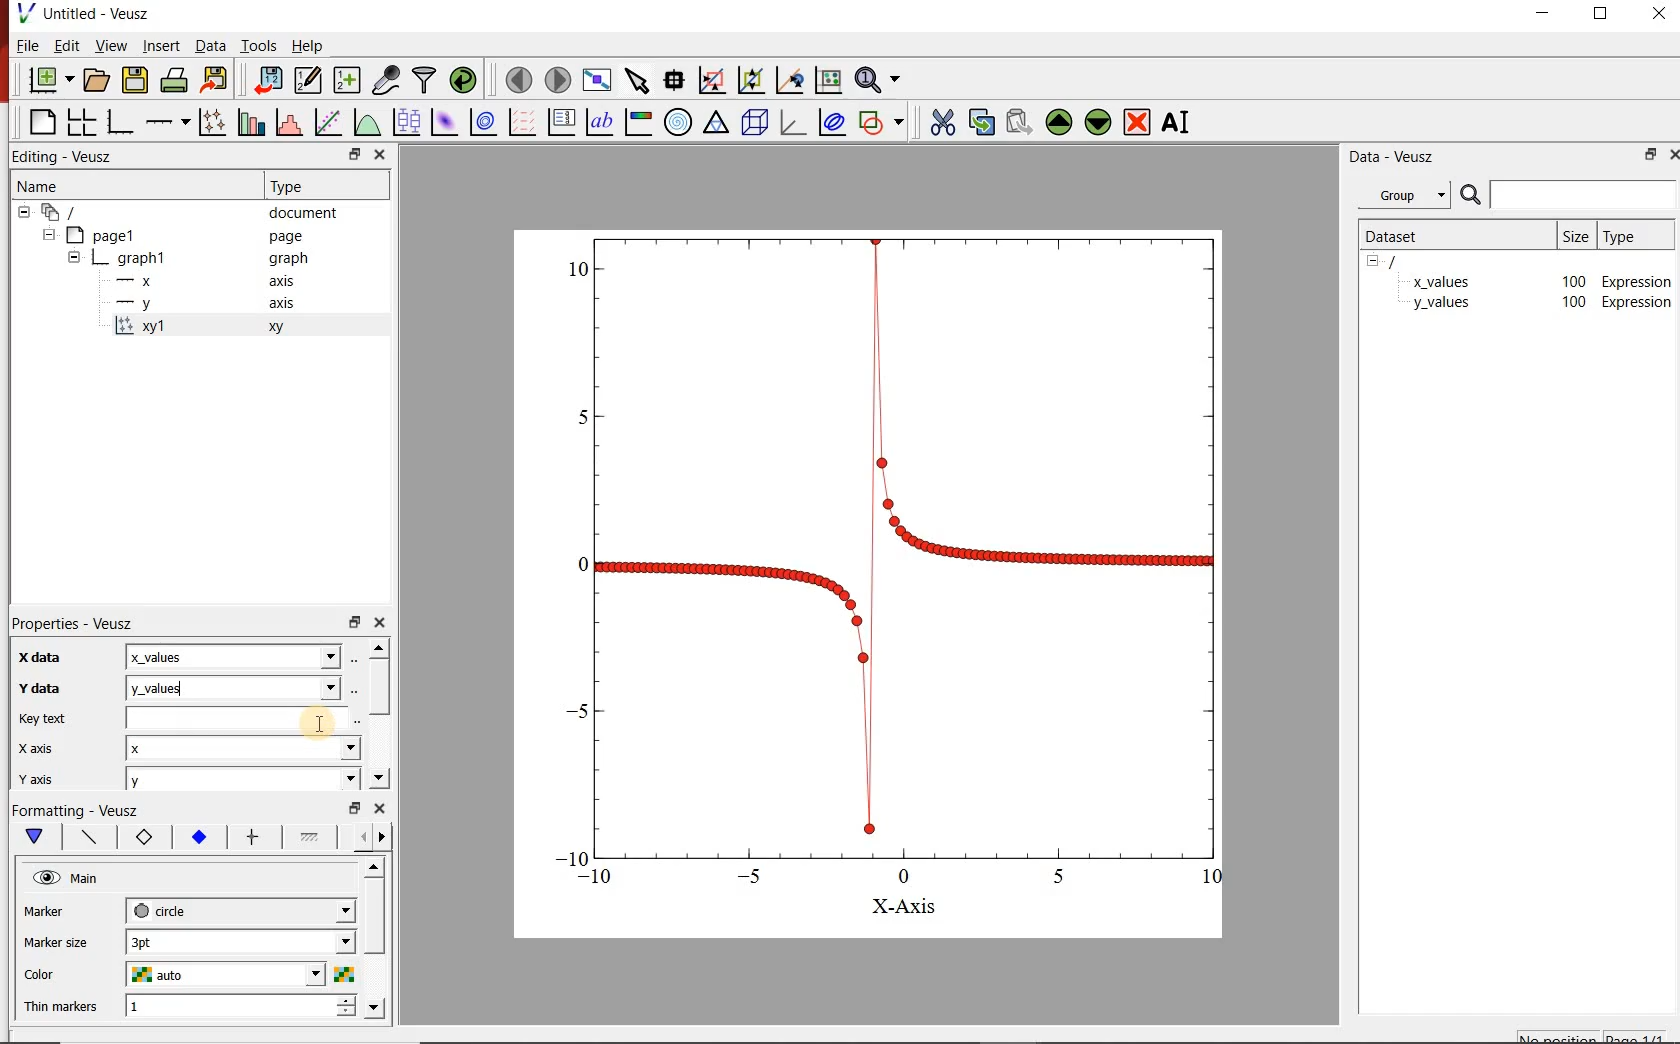  What do you see at coordinates (313, 45) in the screenshot?
I see `help` at bounding box center [313, 45].